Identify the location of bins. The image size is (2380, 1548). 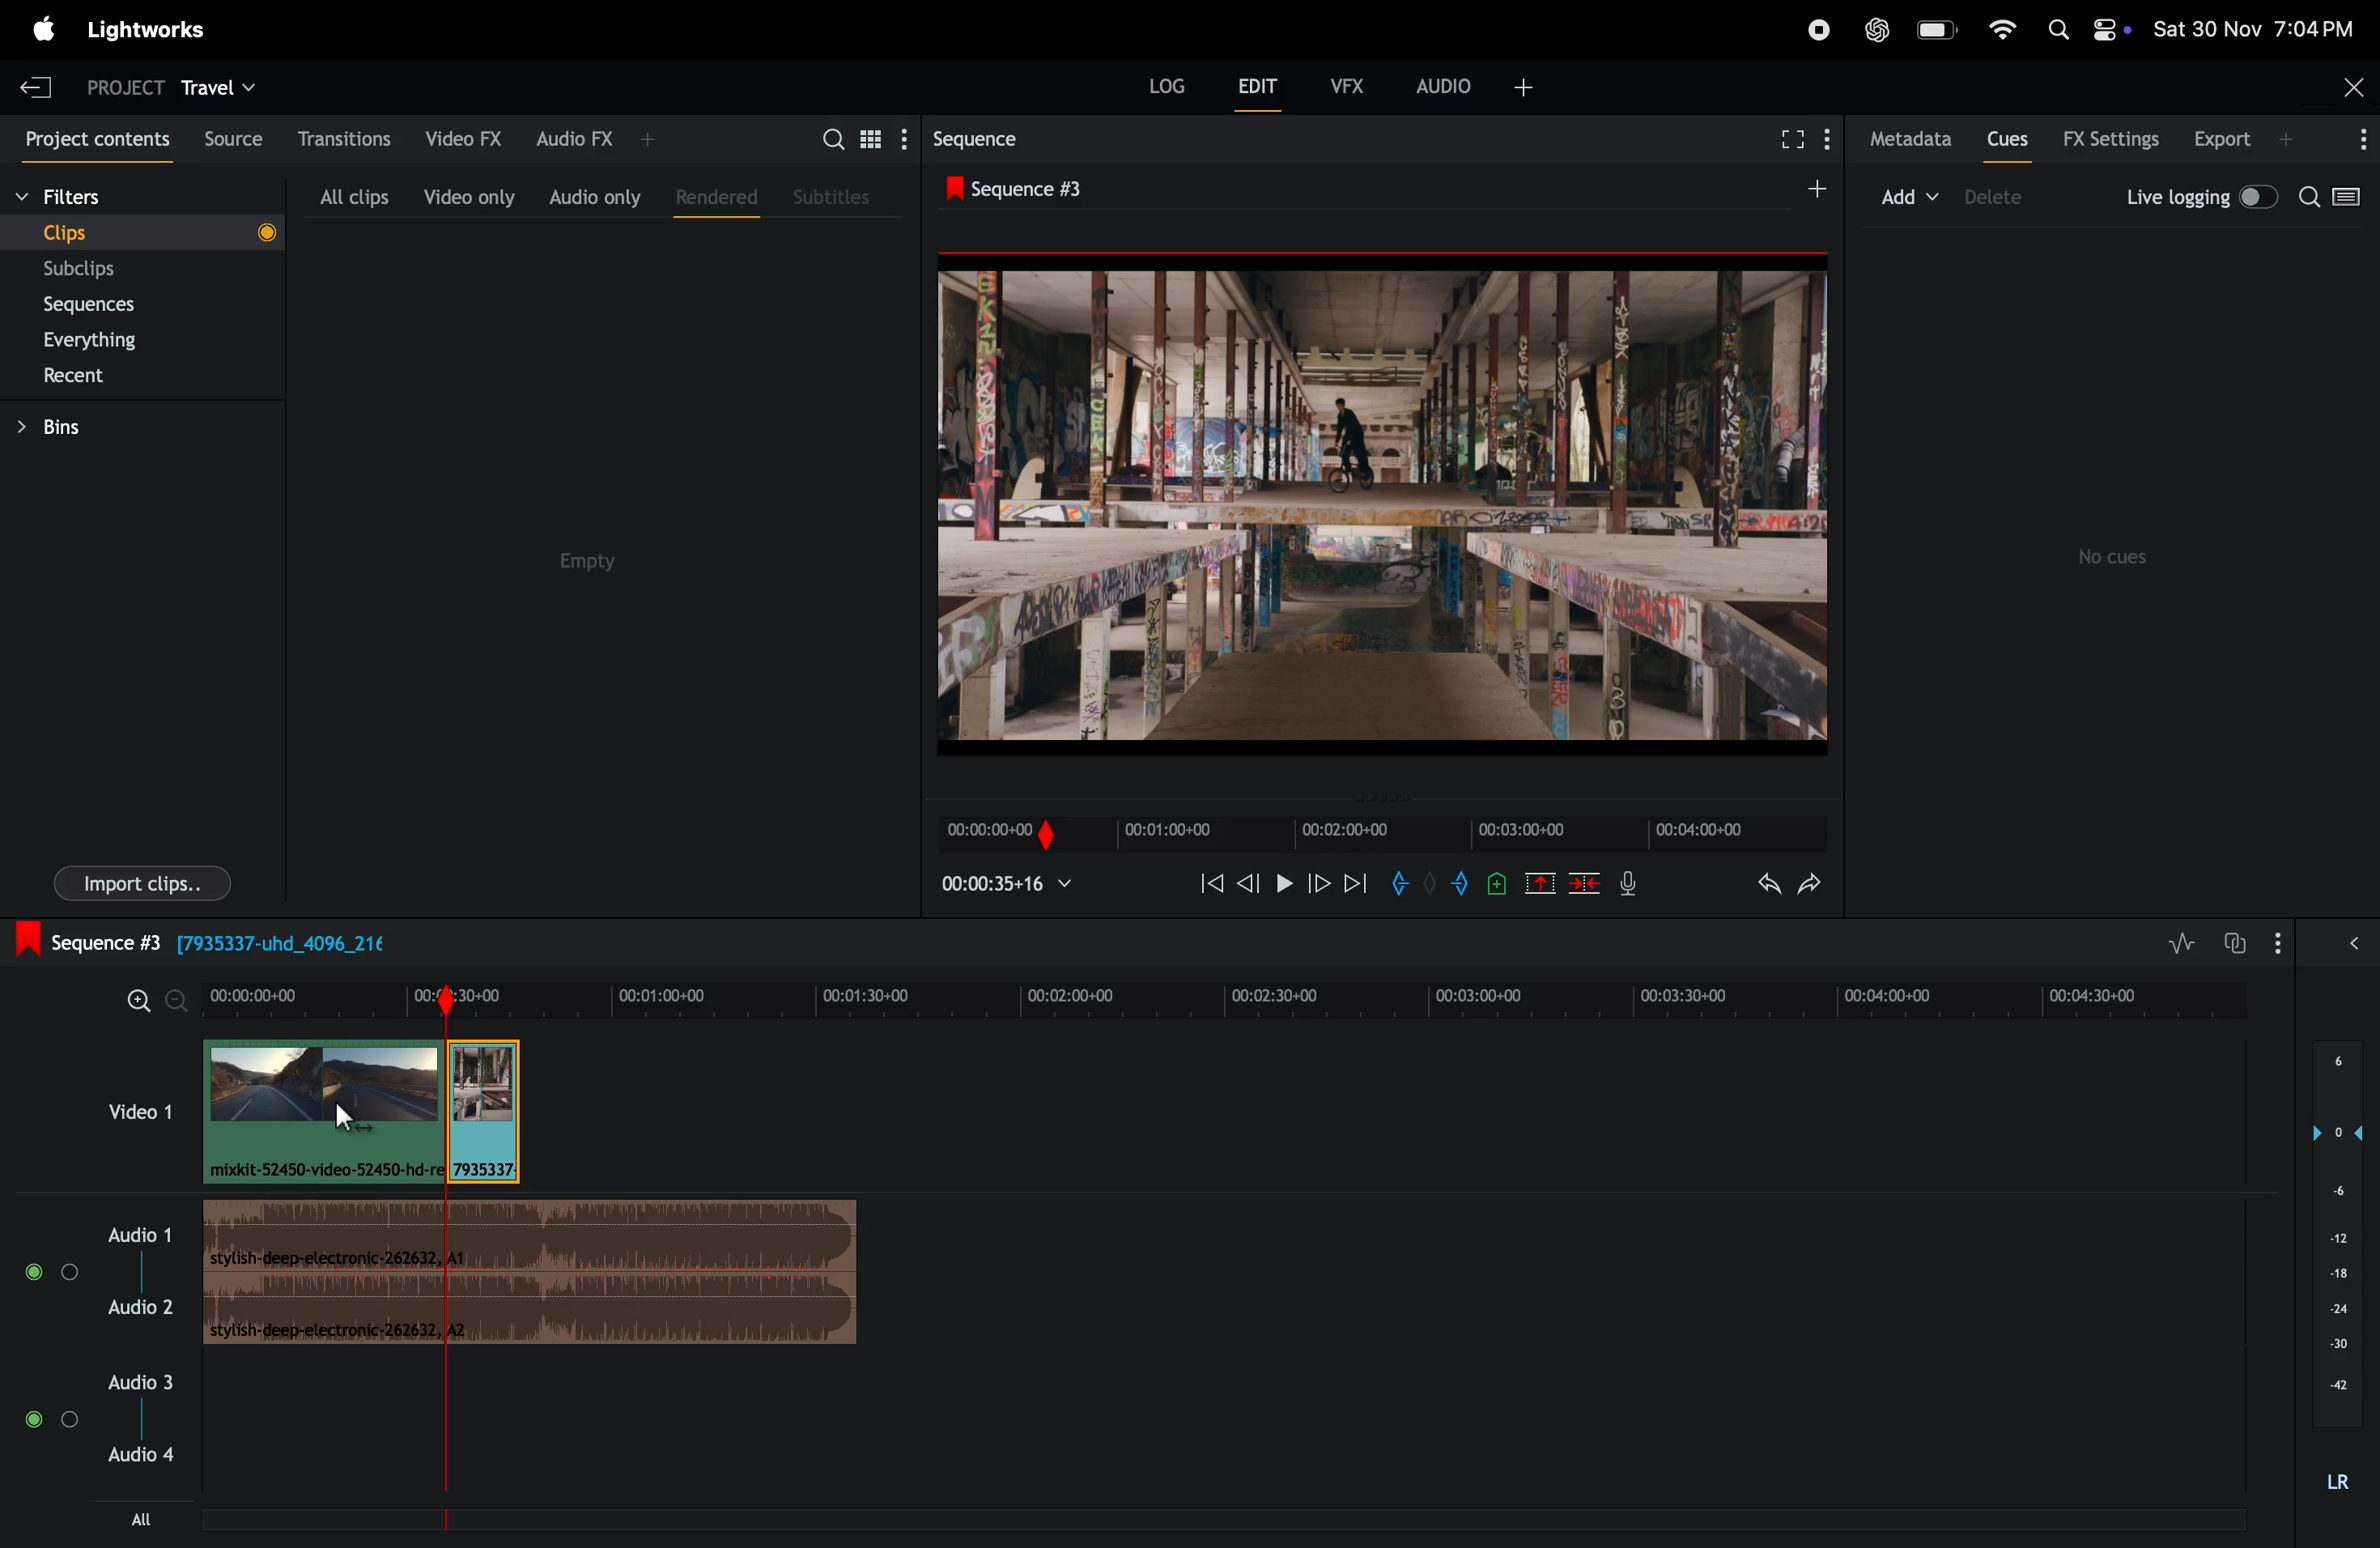
(81, 425).